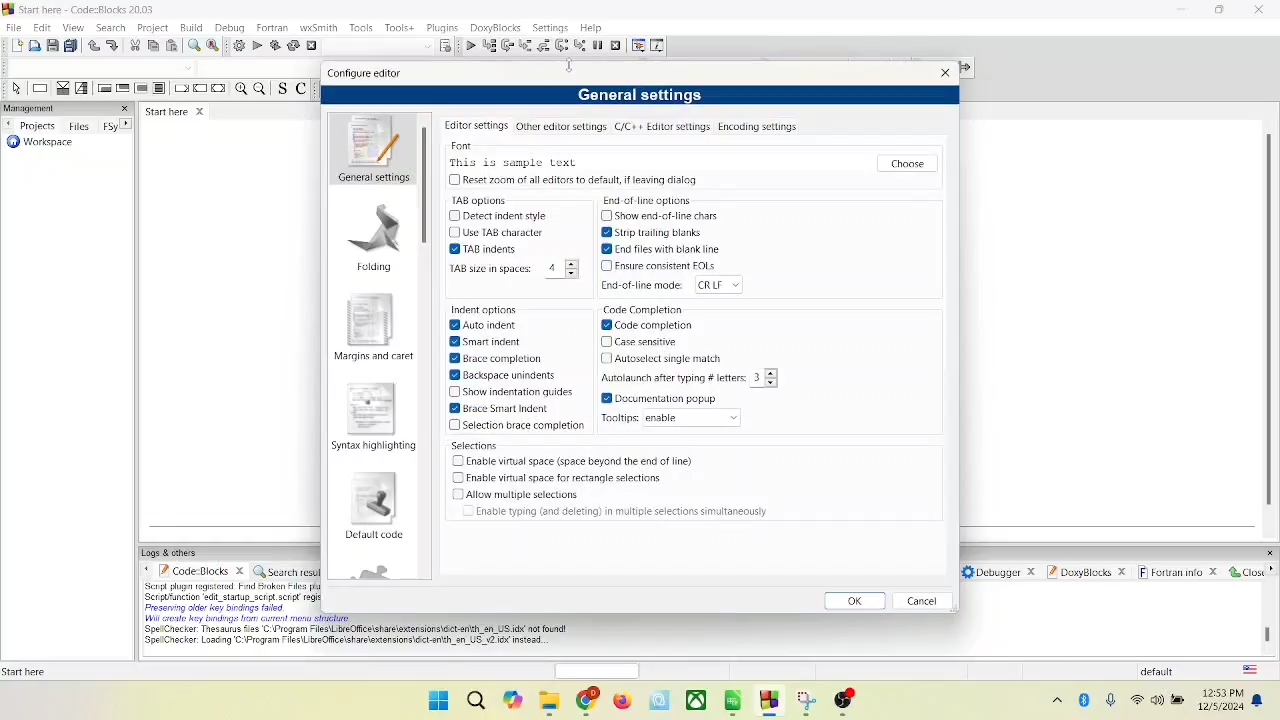 The height and width of the screenshot is (720, 1280). I want to click on management, so click(39, 107).